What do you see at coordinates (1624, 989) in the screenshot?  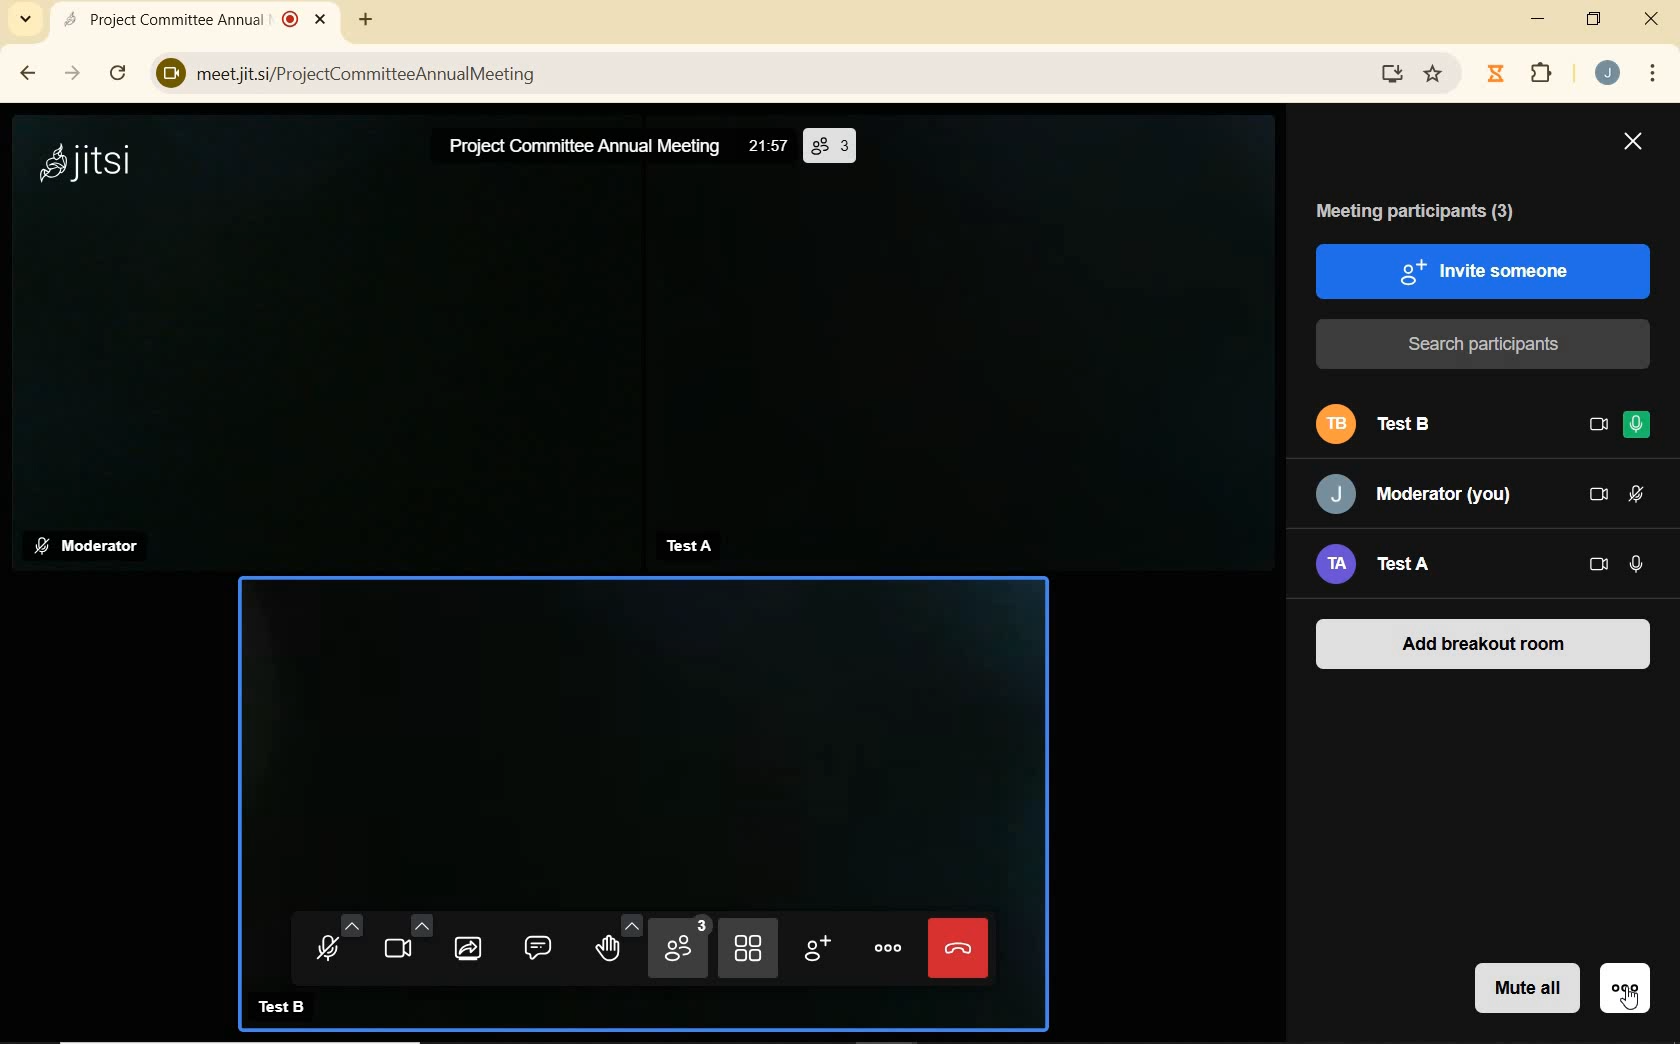 I see `MORE ACTIONS` at bounding box center [1624, 989].